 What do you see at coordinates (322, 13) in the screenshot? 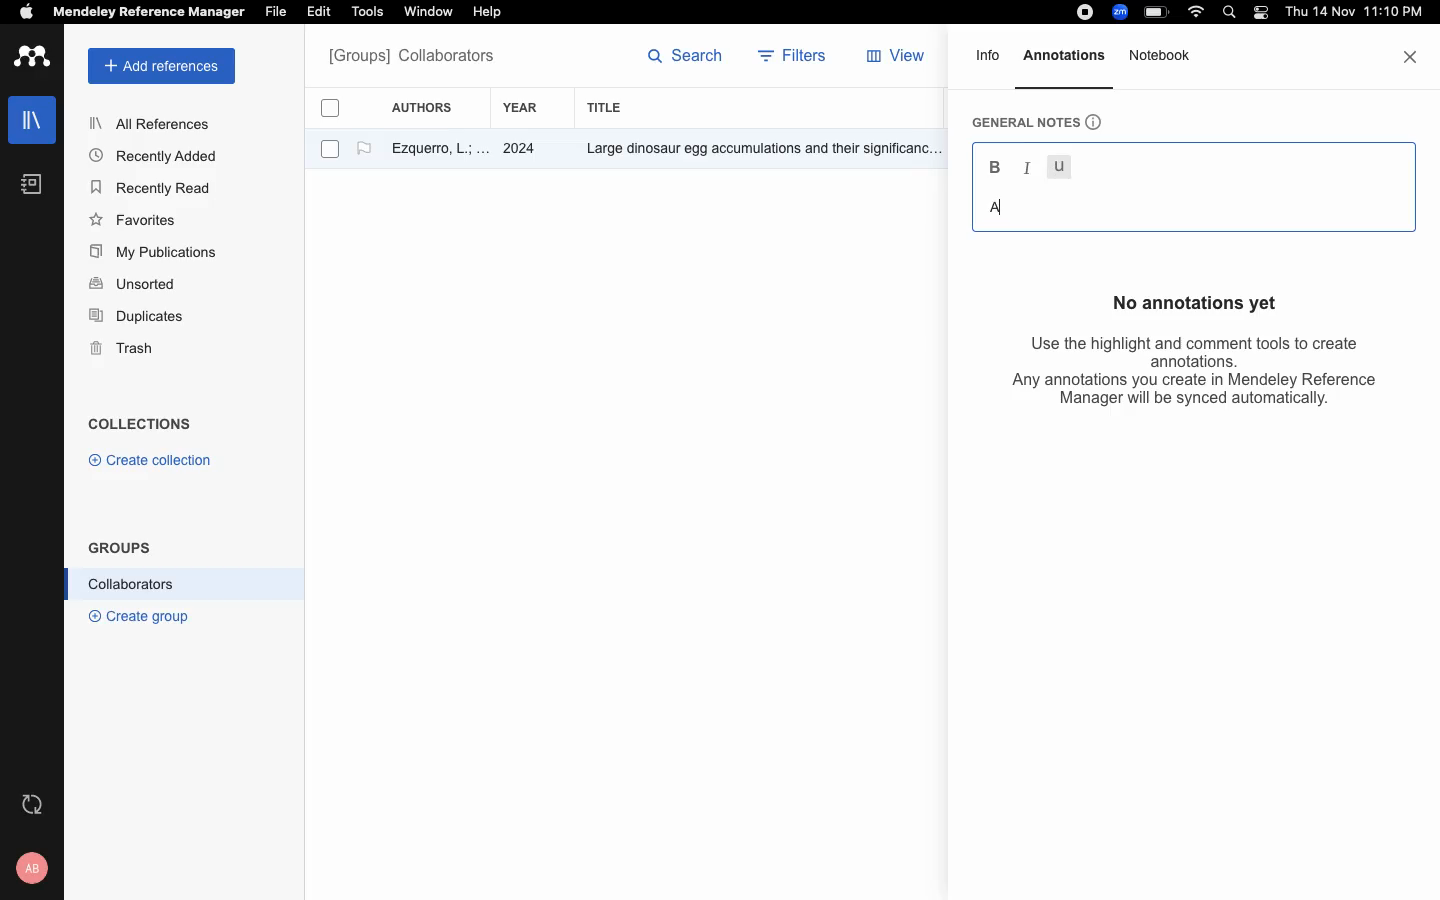
I see `Edit` at bounding box center [322, 13].